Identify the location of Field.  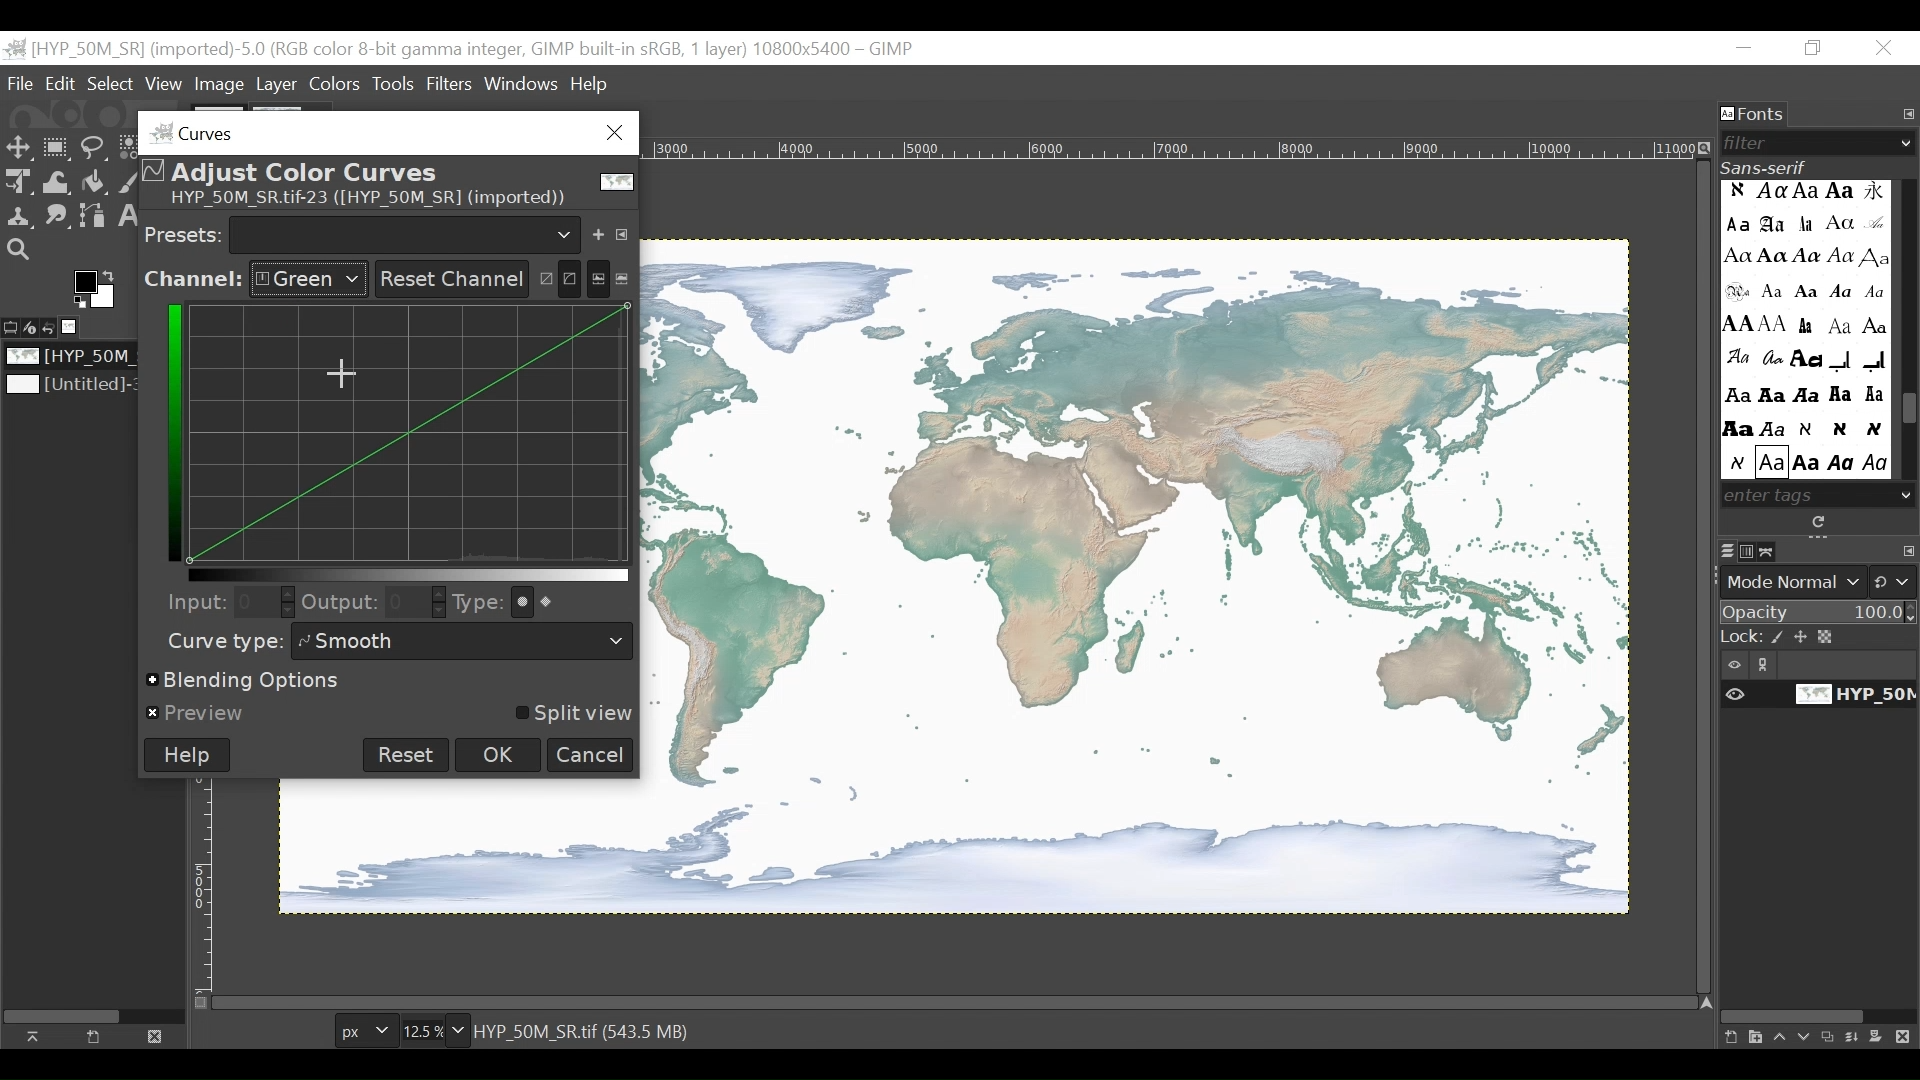
(417, 603).